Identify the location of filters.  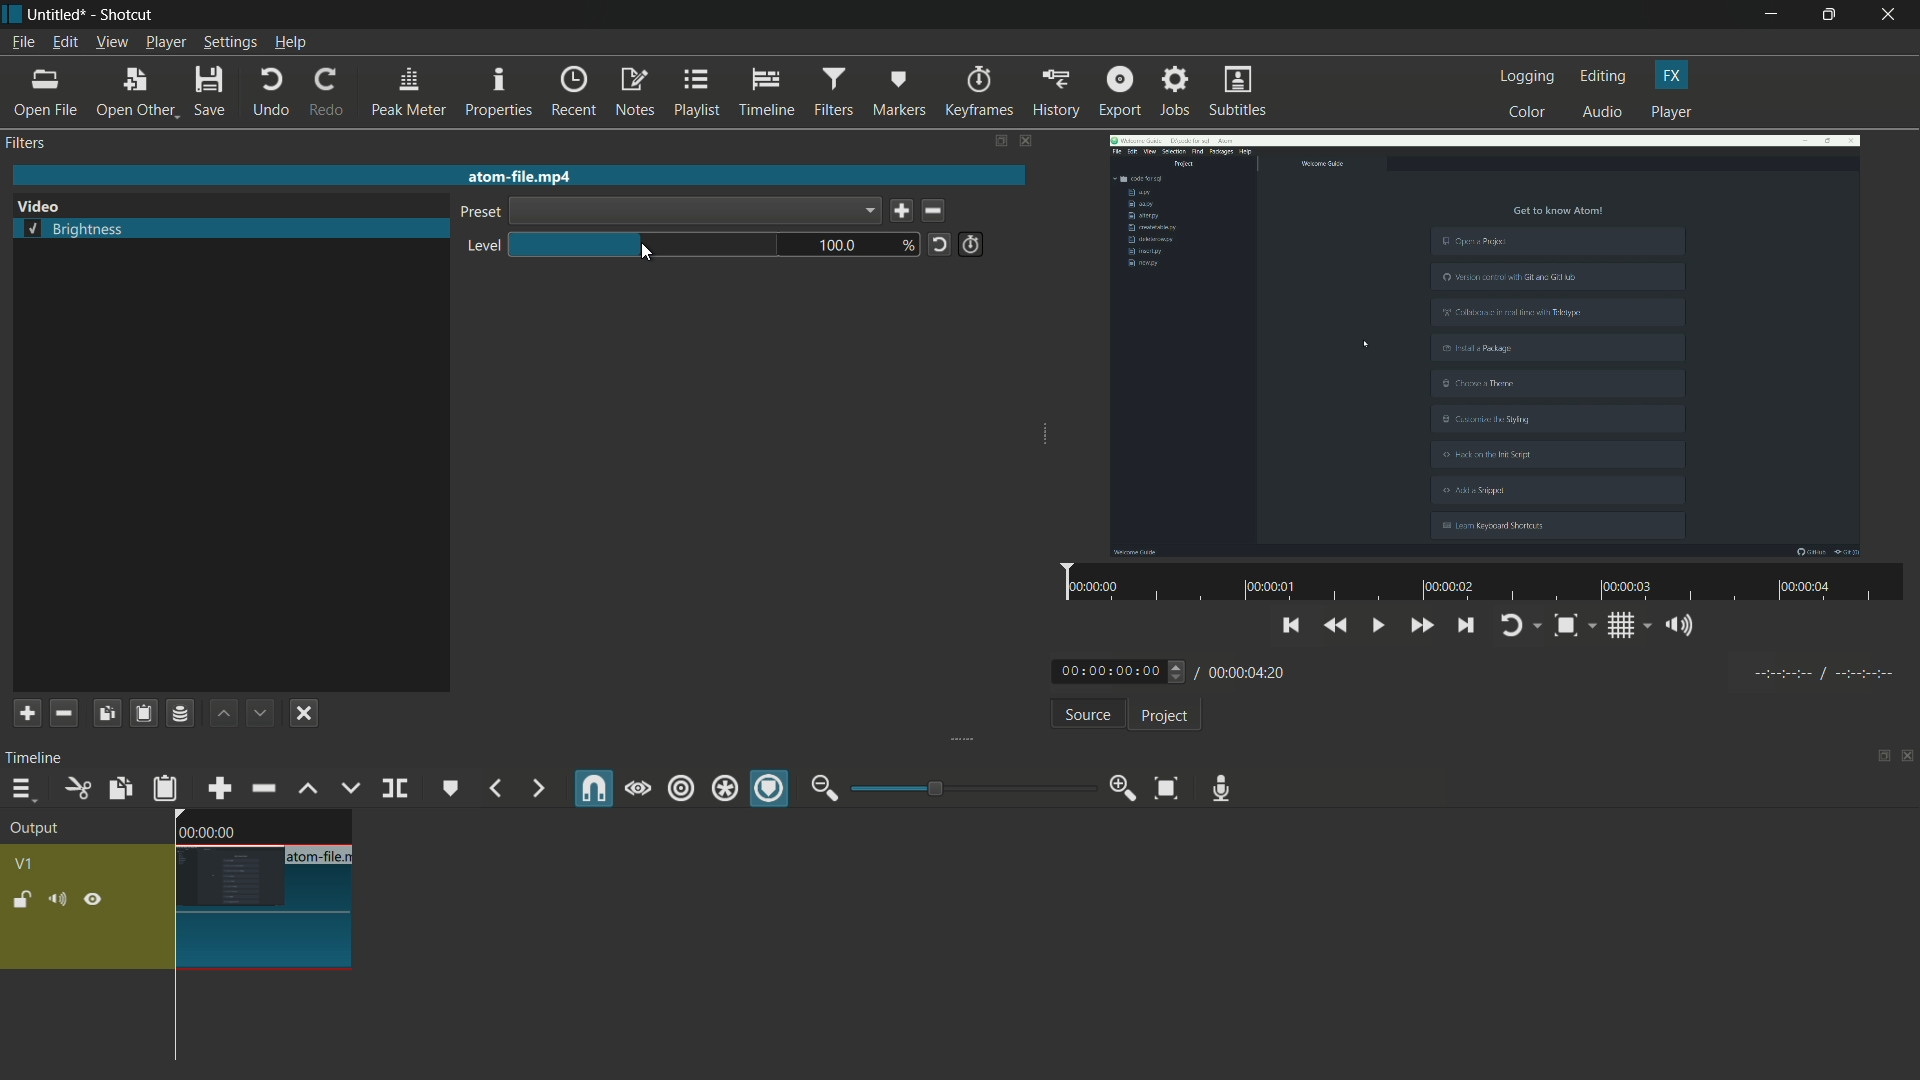
(28, 143).